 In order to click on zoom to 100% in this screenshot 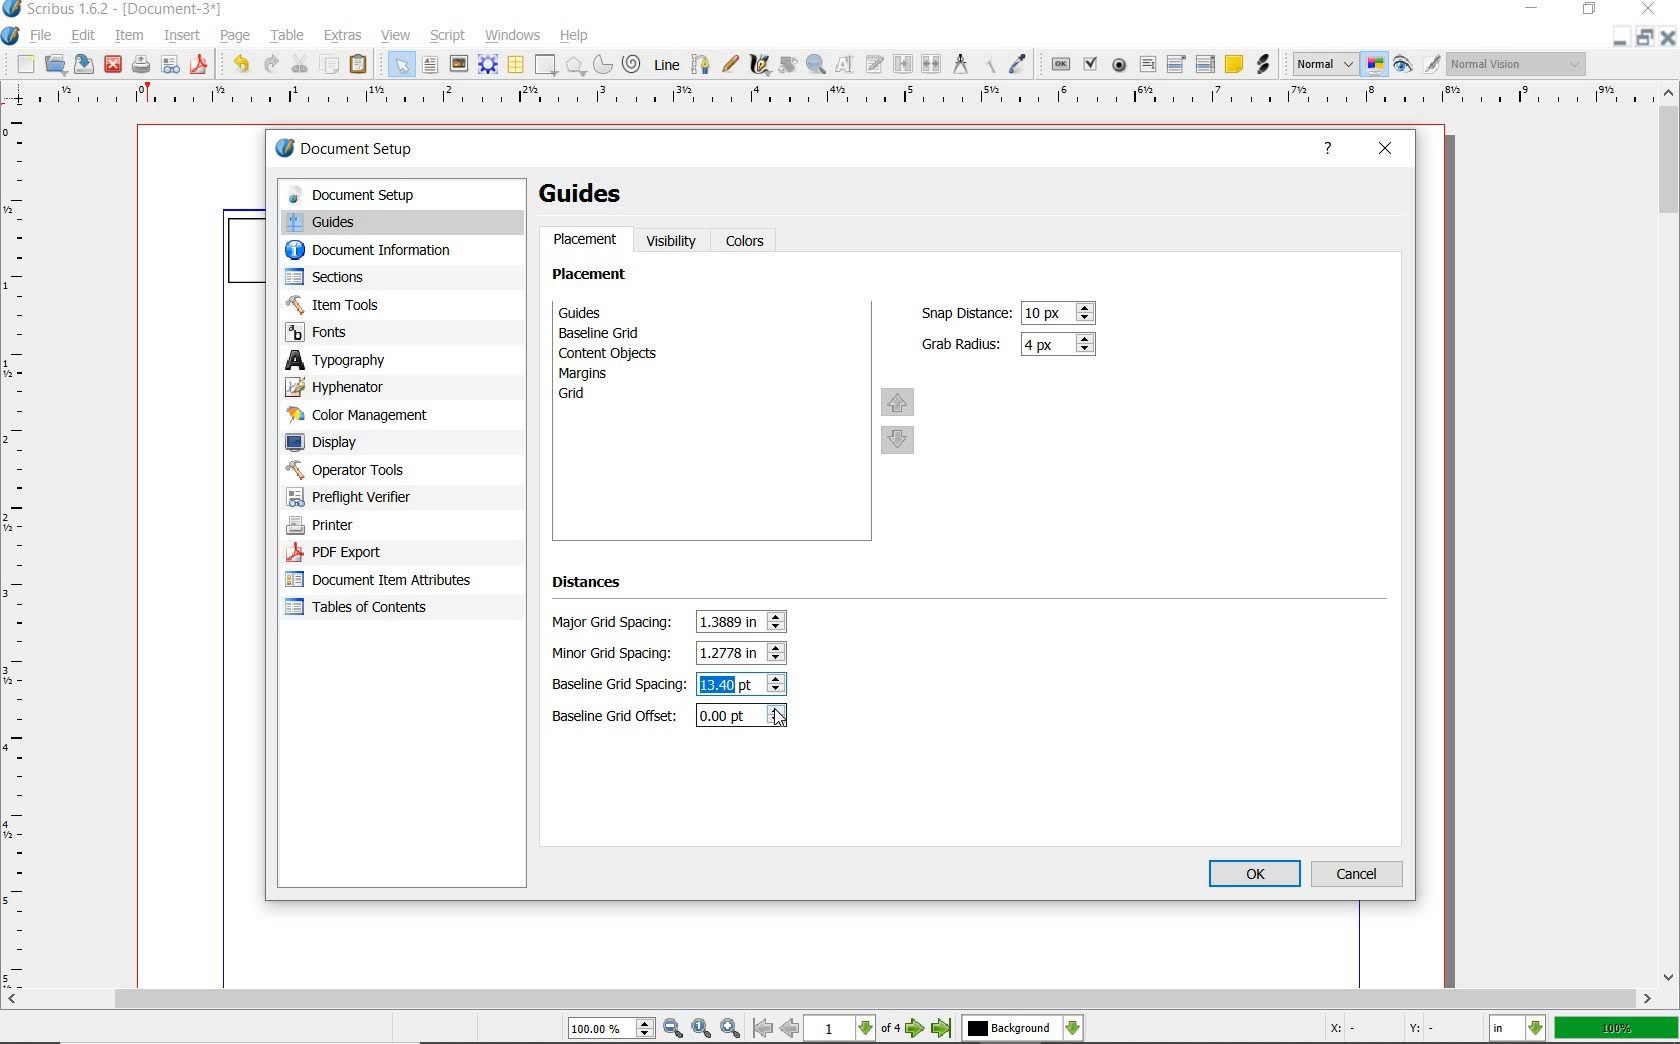, I will do `click(703, 1029)`.